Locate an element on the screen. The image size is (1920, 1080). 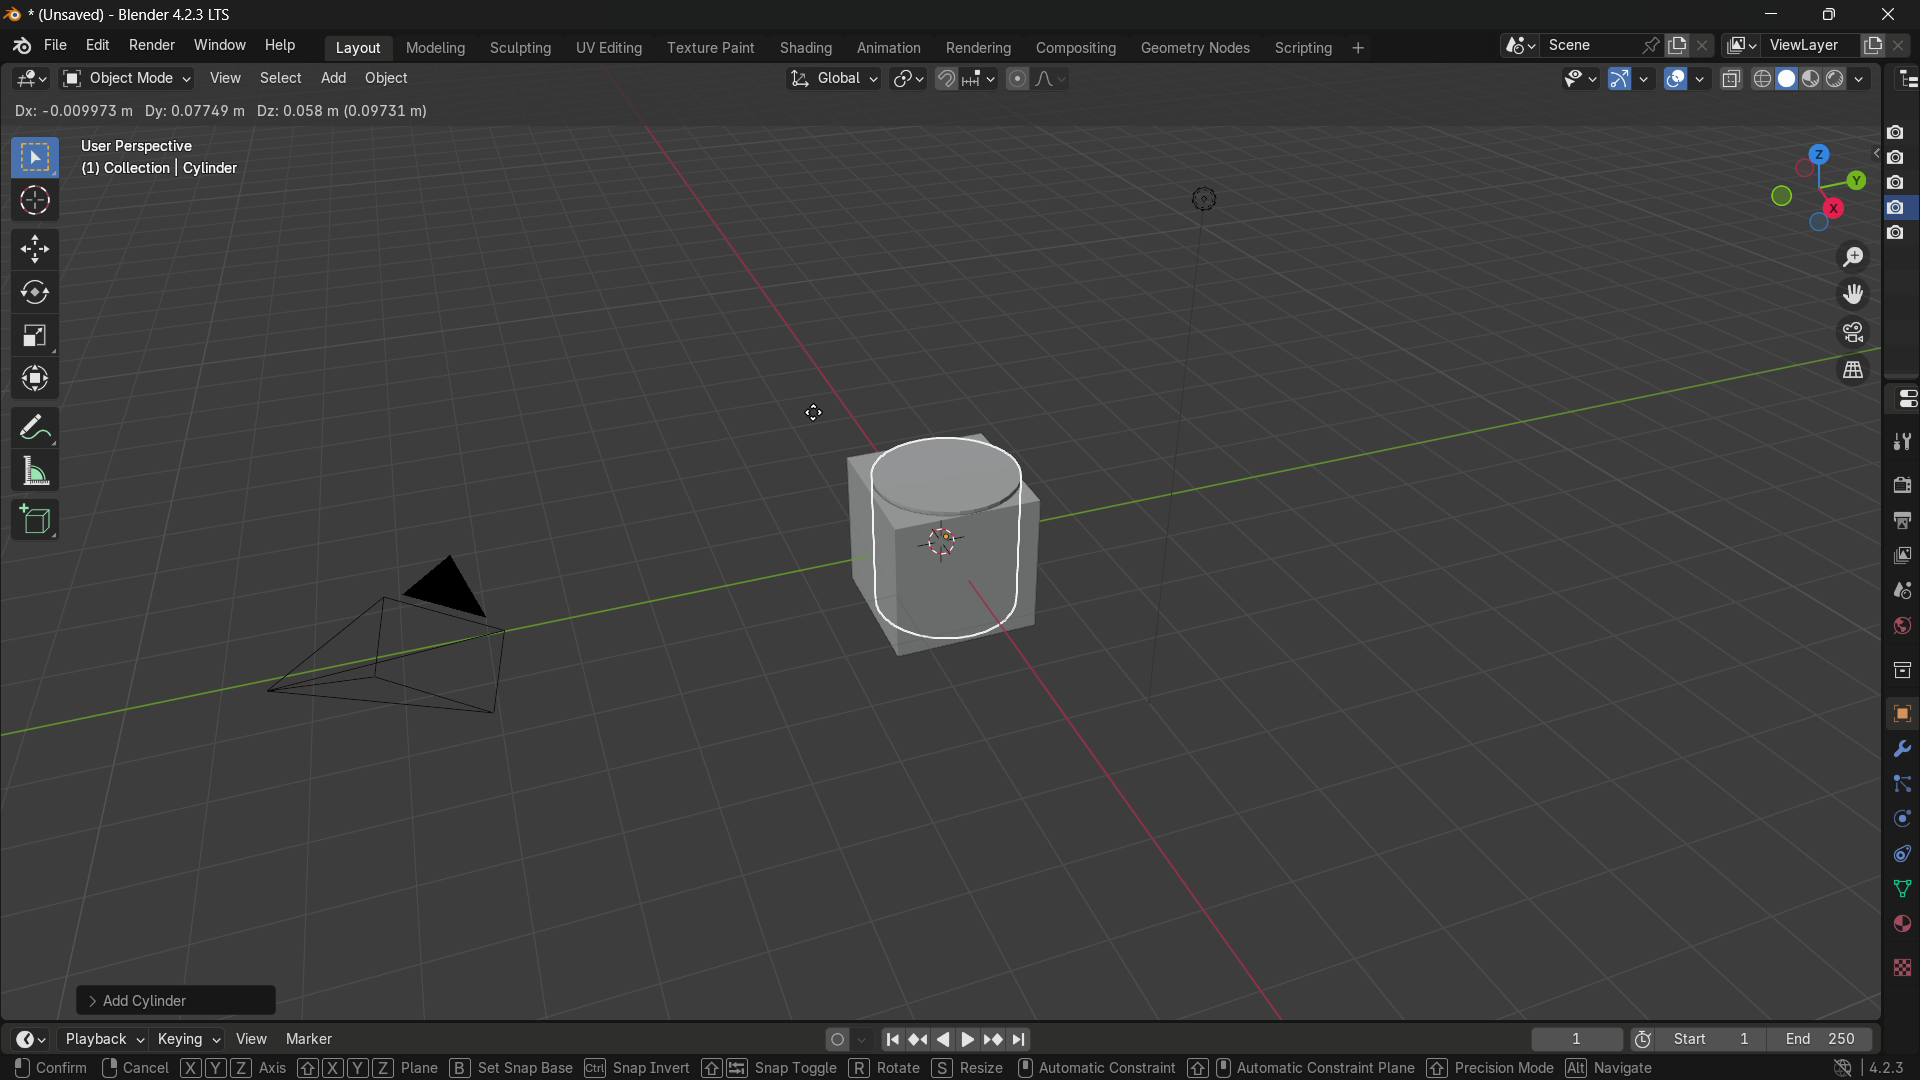
output is located at coordinates (1901, 522).